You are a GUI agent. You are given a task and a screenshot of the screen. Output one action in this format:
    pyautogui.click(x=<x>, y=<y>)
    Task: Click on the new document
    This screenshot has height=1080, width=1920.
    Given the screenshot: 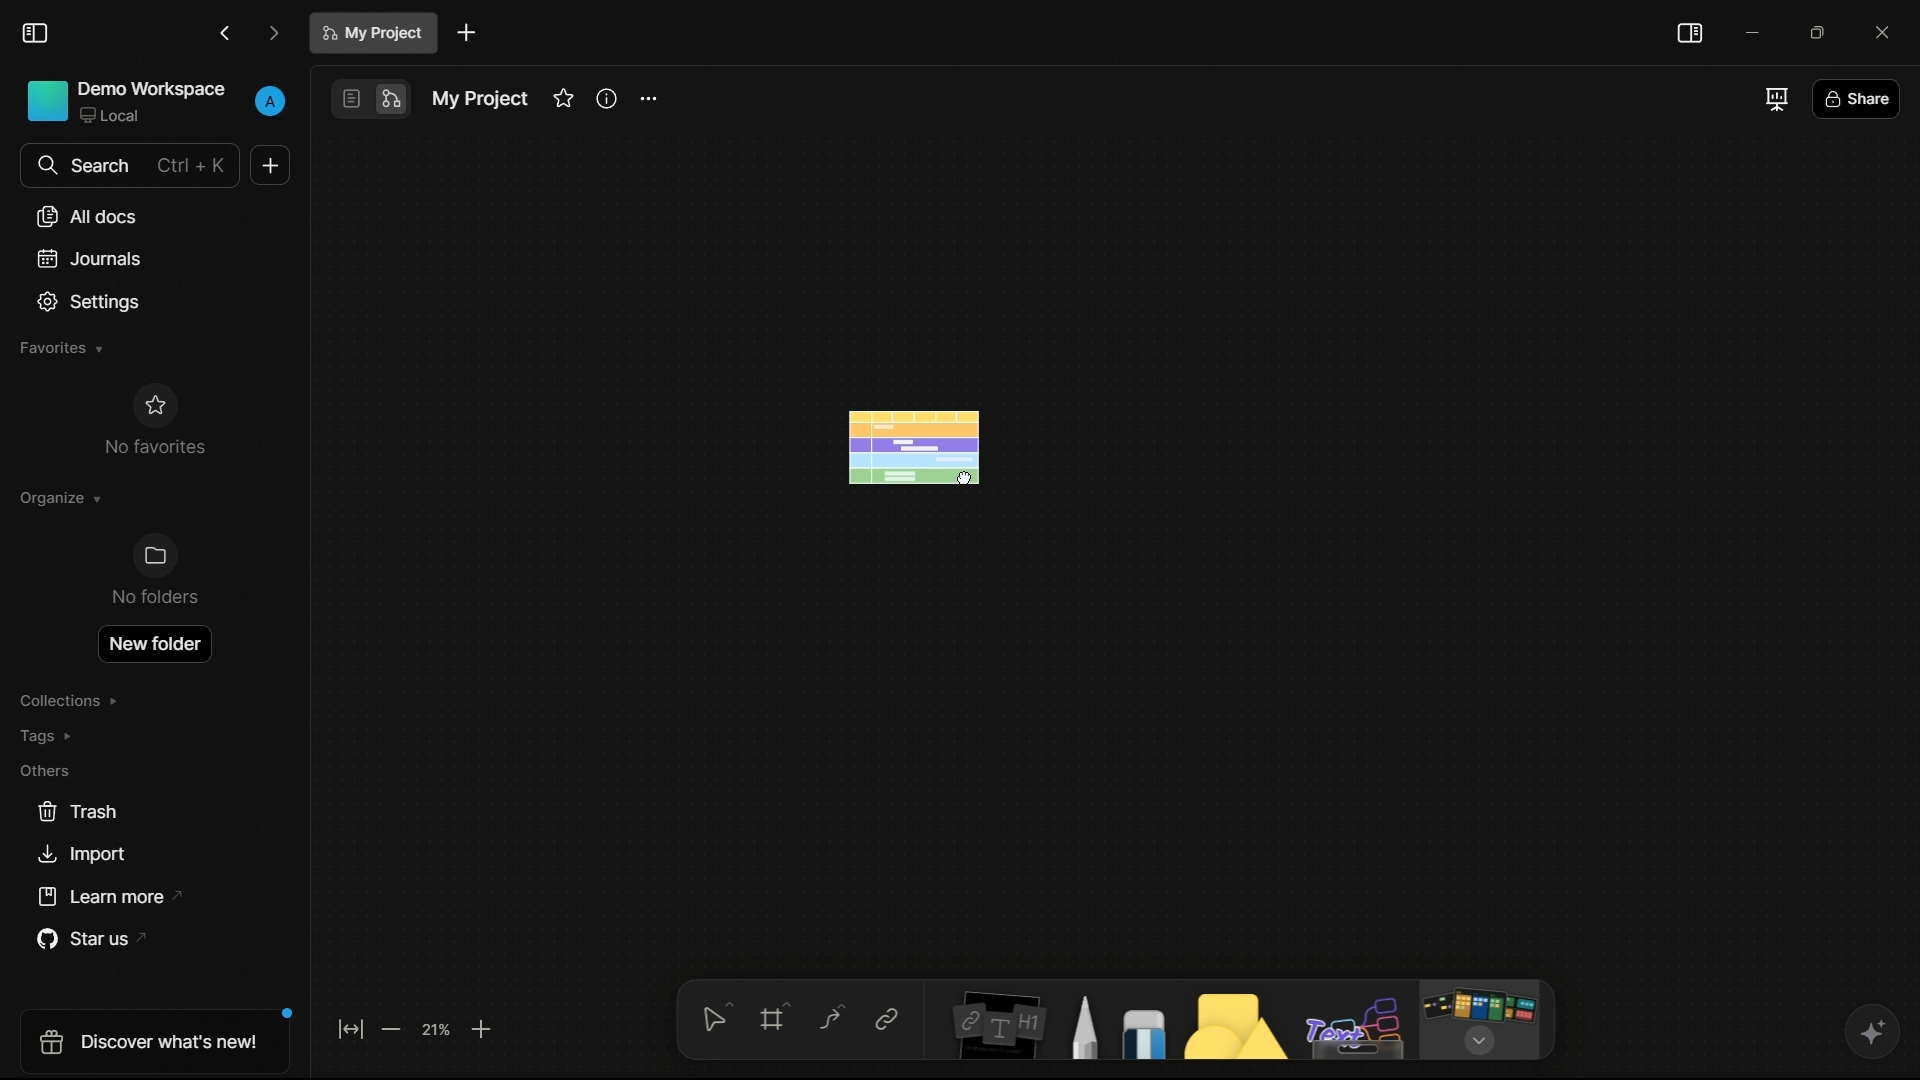 What is the action you would take?
    pyautogui.click(x=272, y=165)
    